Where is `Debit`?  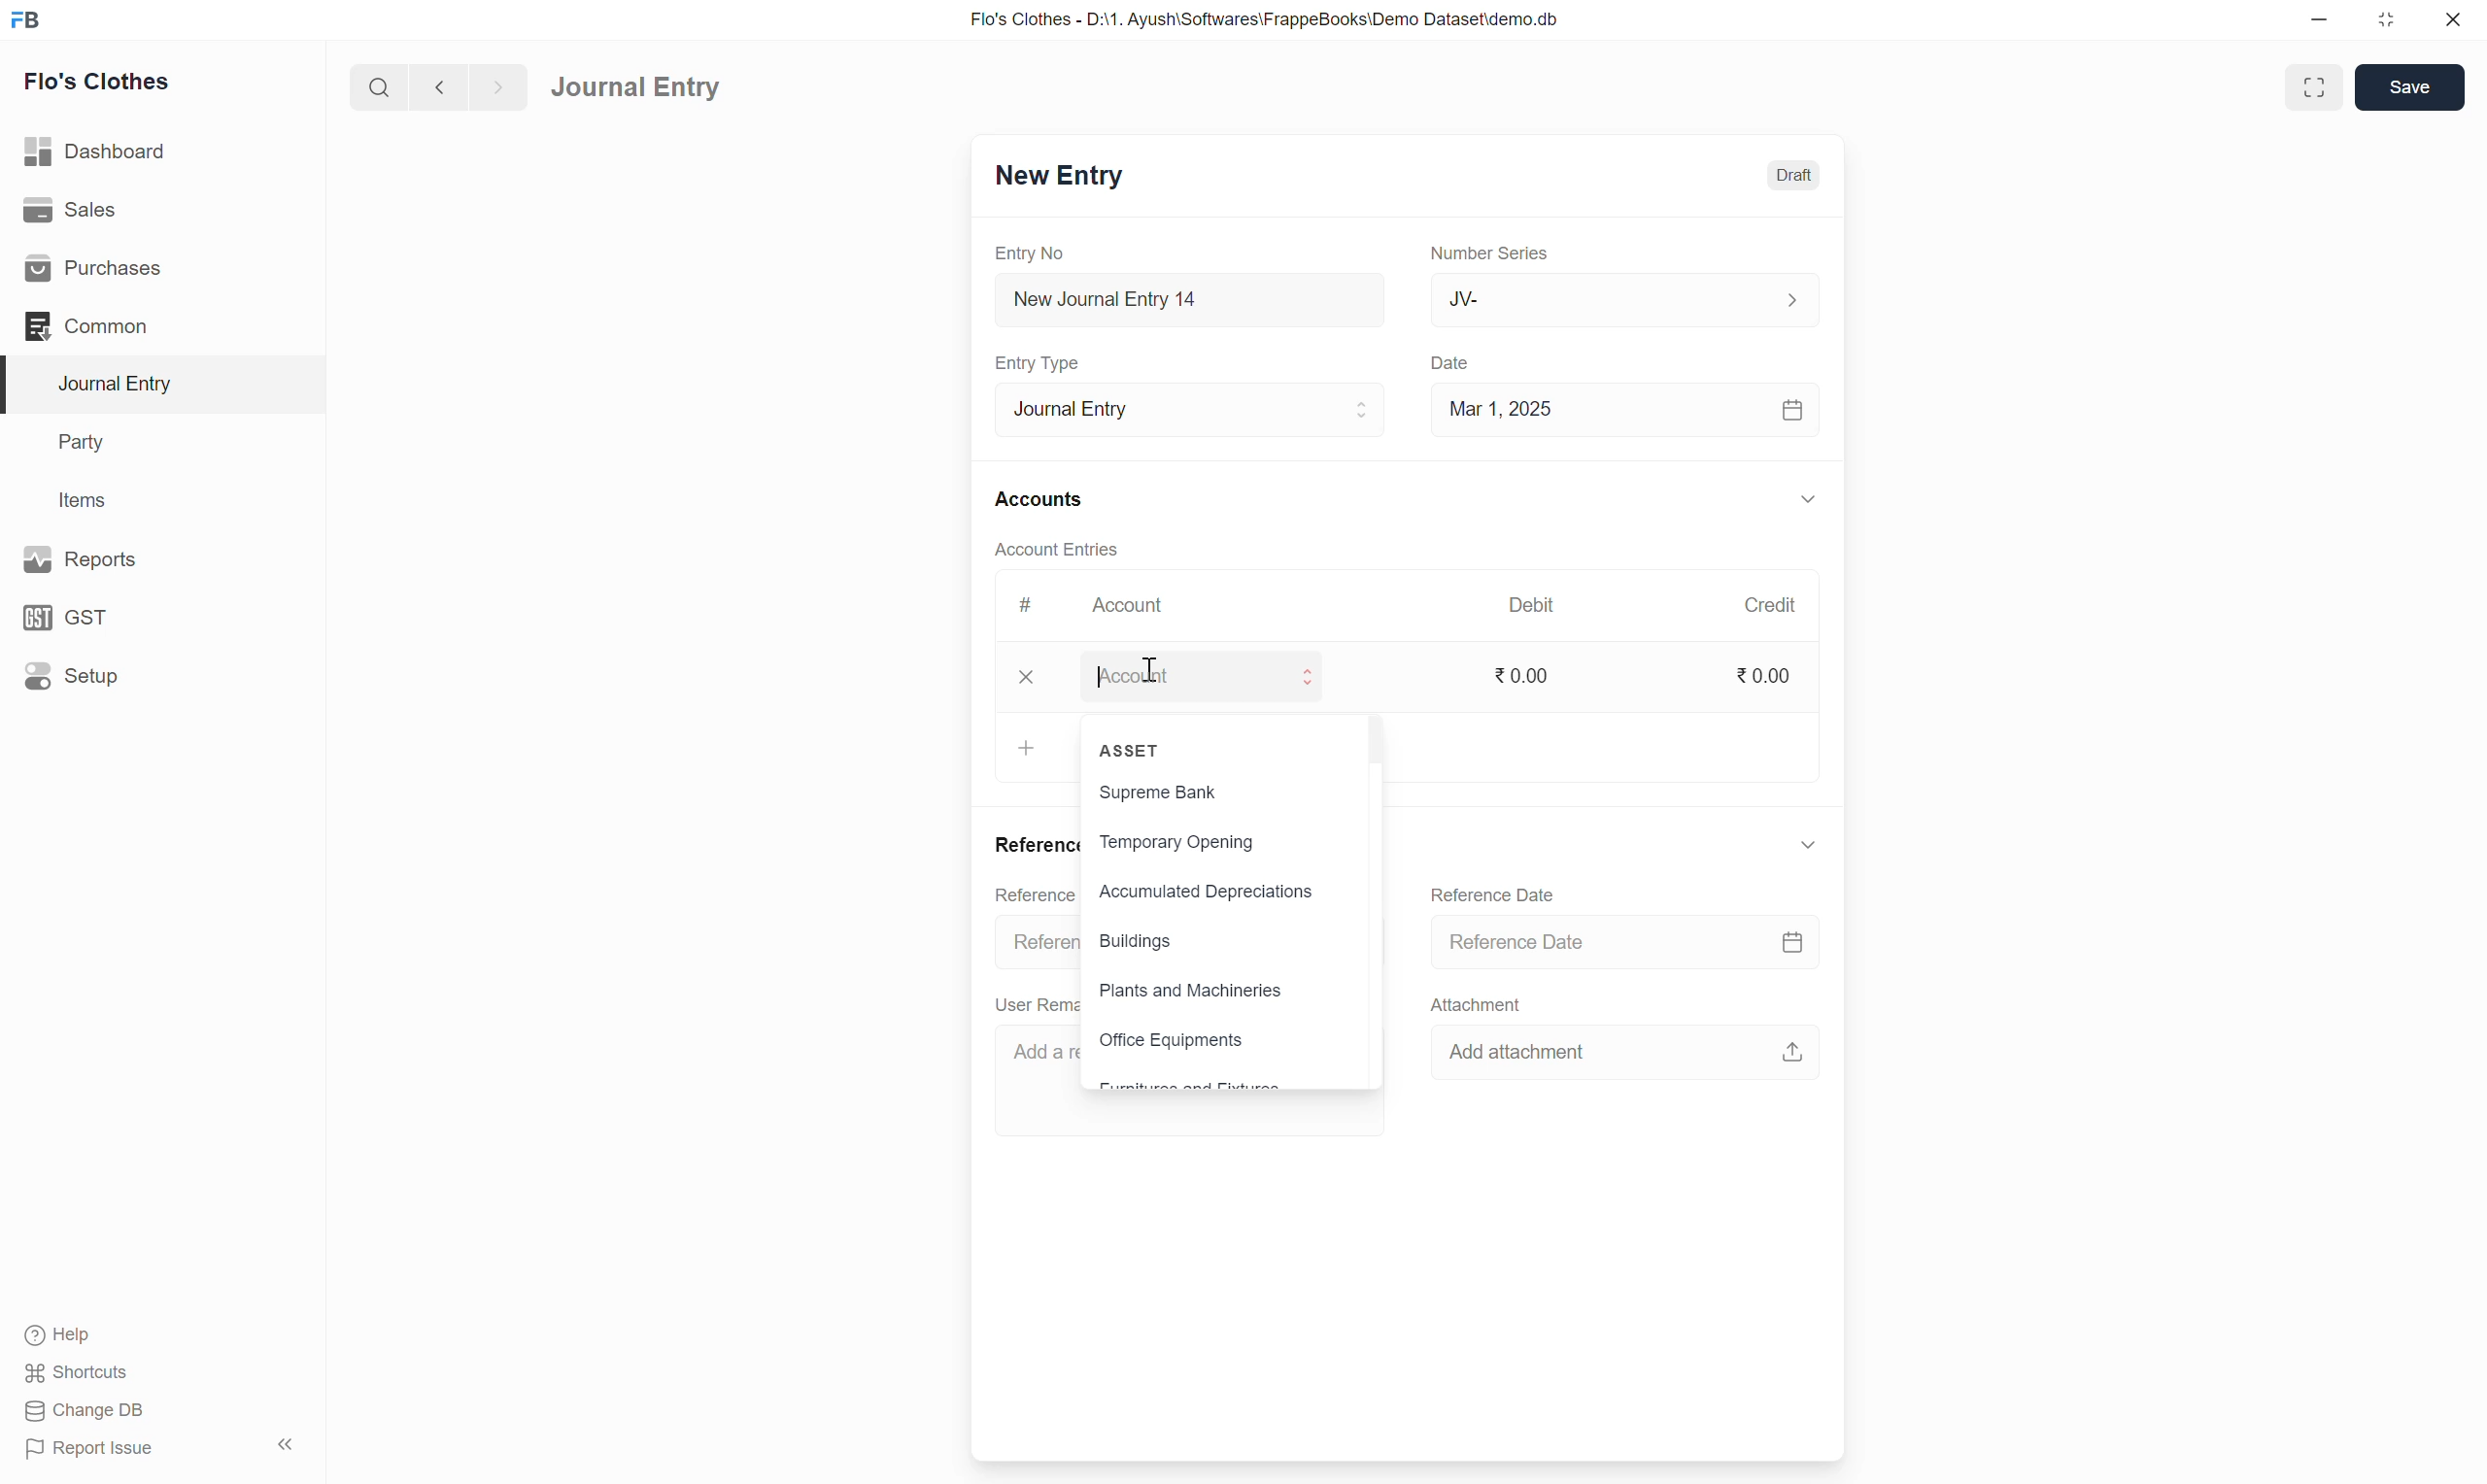
Debit is located at coordinates (1532, 603).